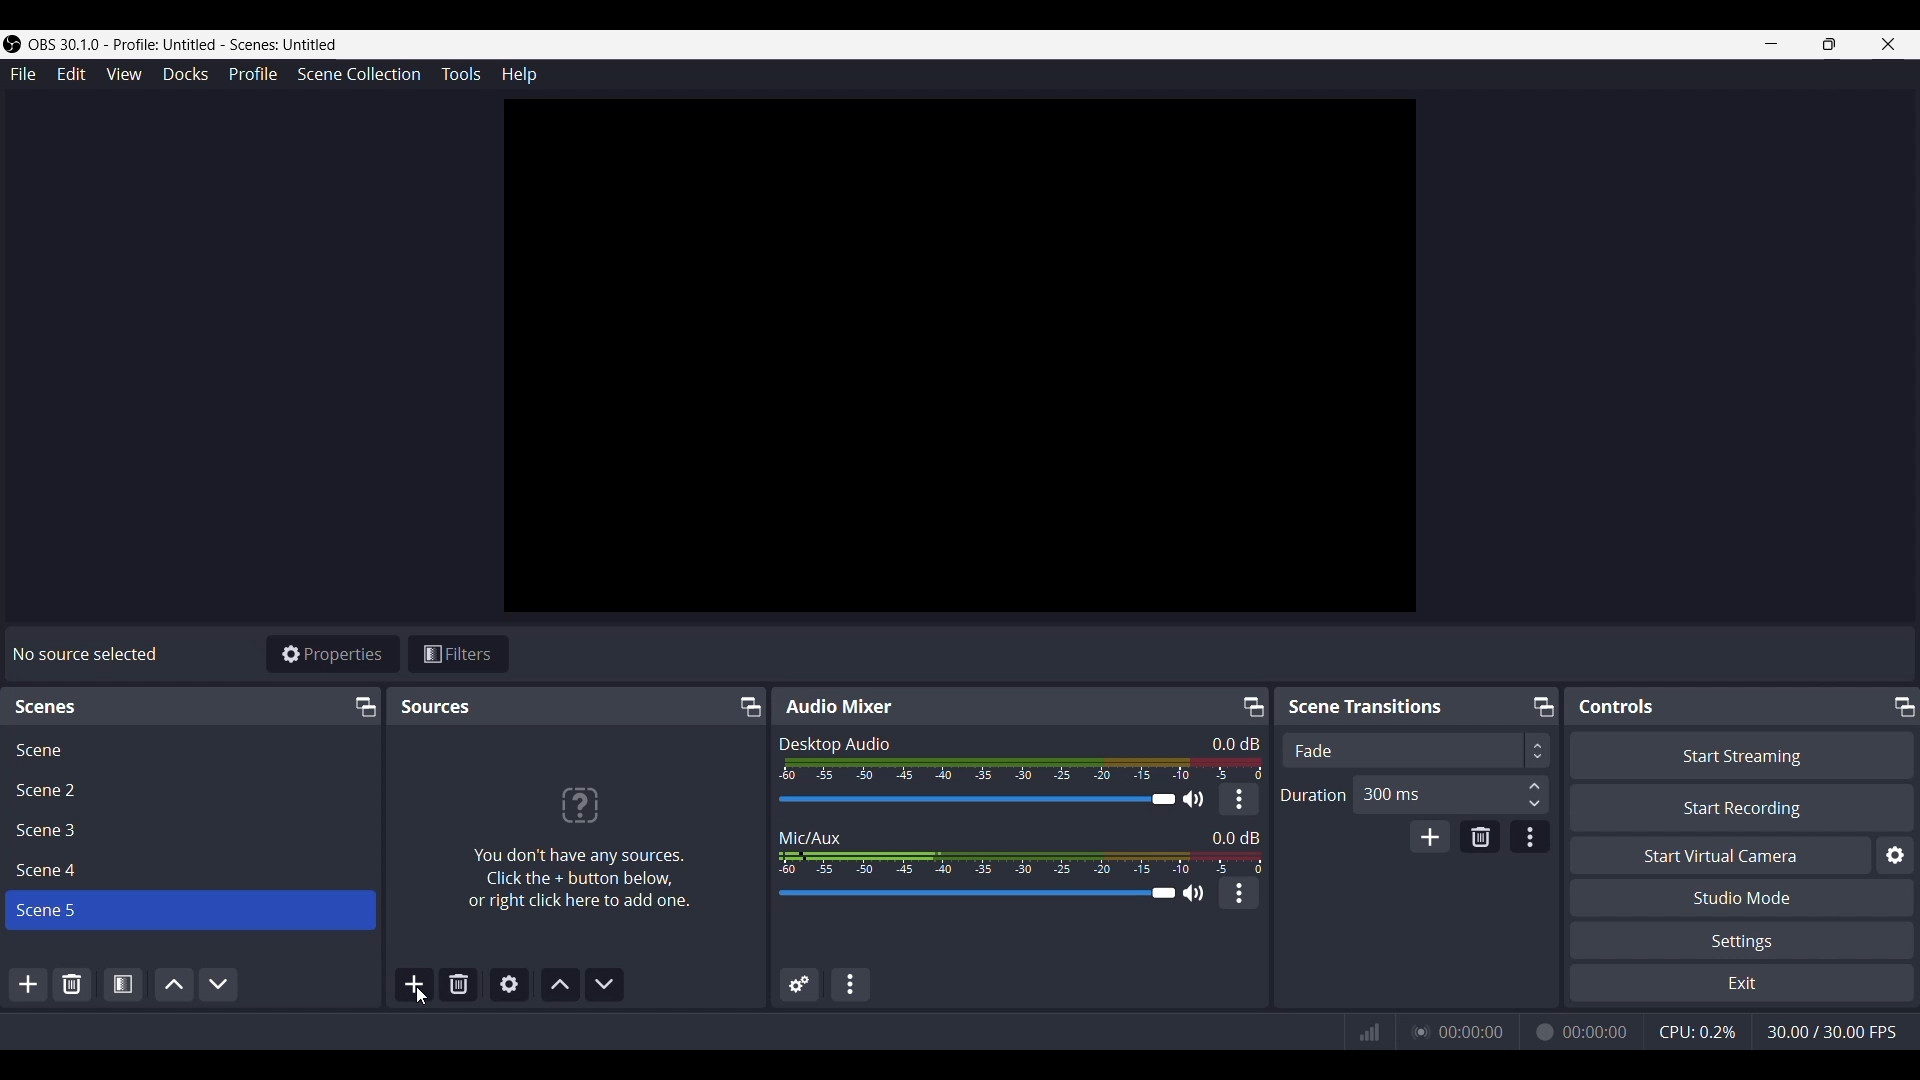 Image resolution: width=1920 pixels, height=1080 pixels. What do you see at coordinates (1772, 45) in the screenshot?
I see `Minimize` at bounding box center [1772, 45].